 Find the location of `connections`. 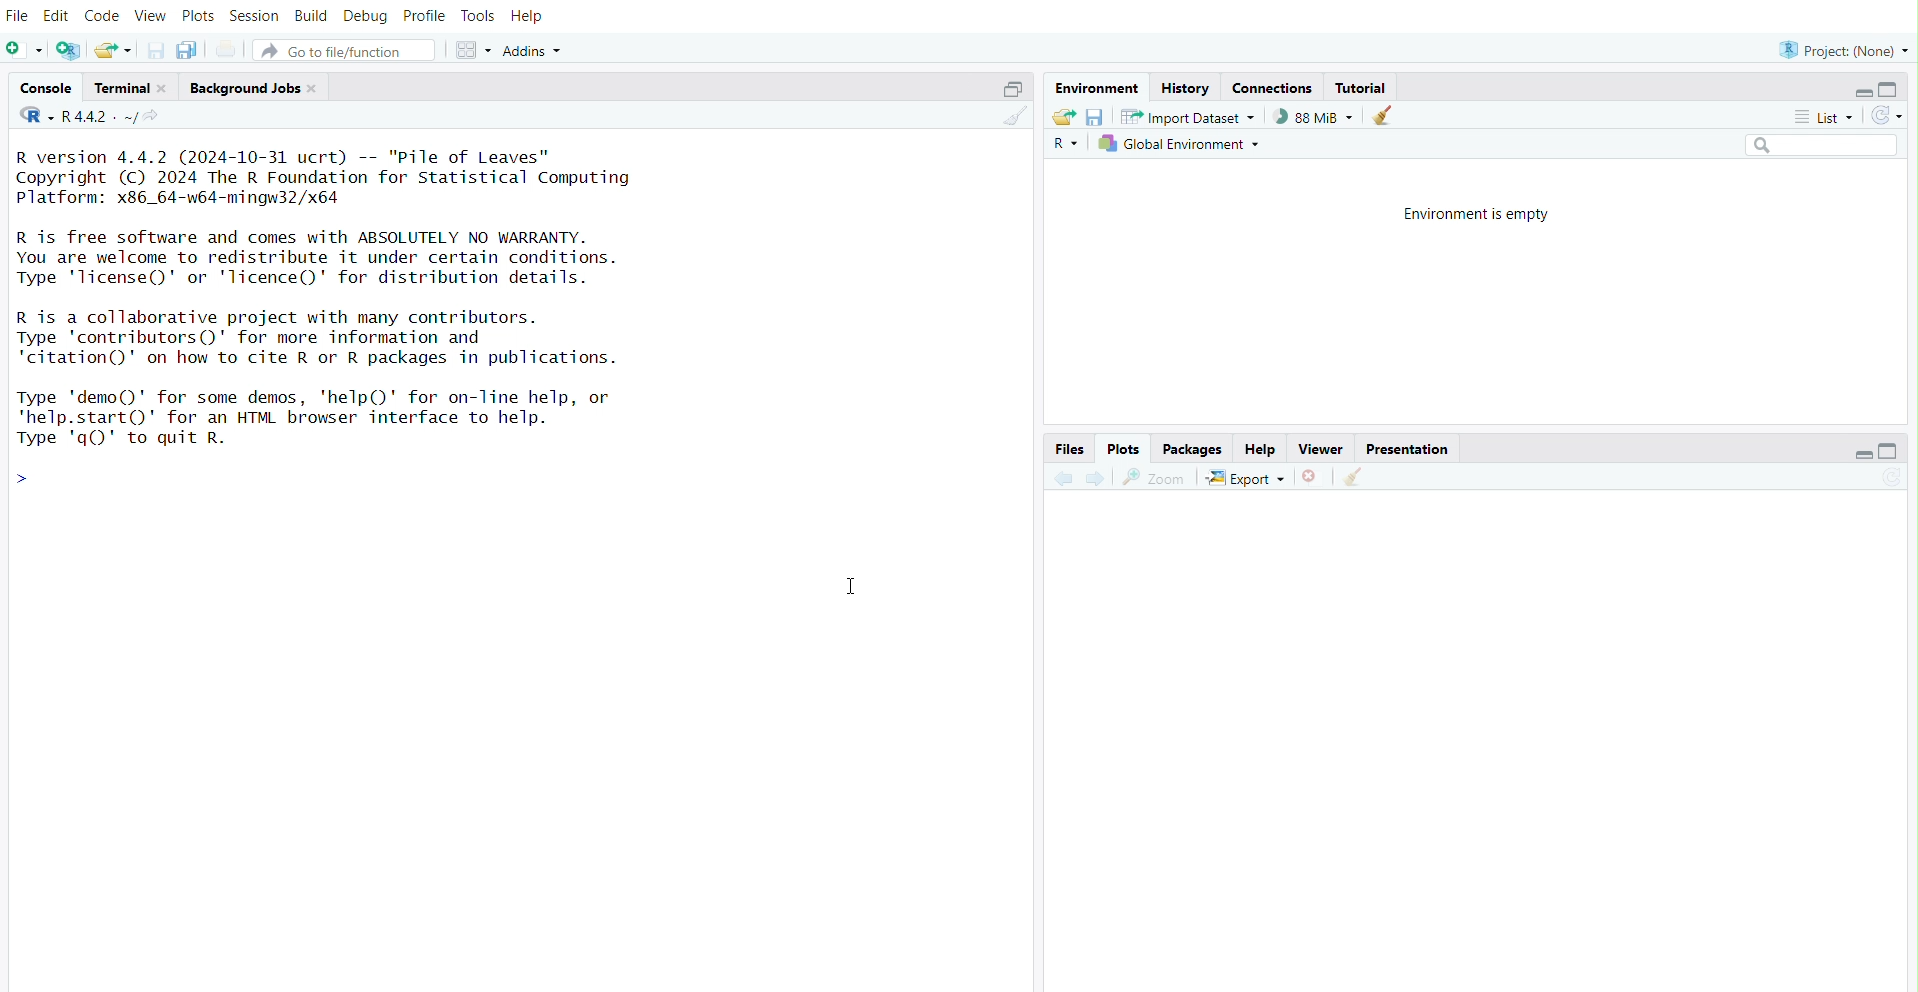

connections is located at coordinates (1273, 86).